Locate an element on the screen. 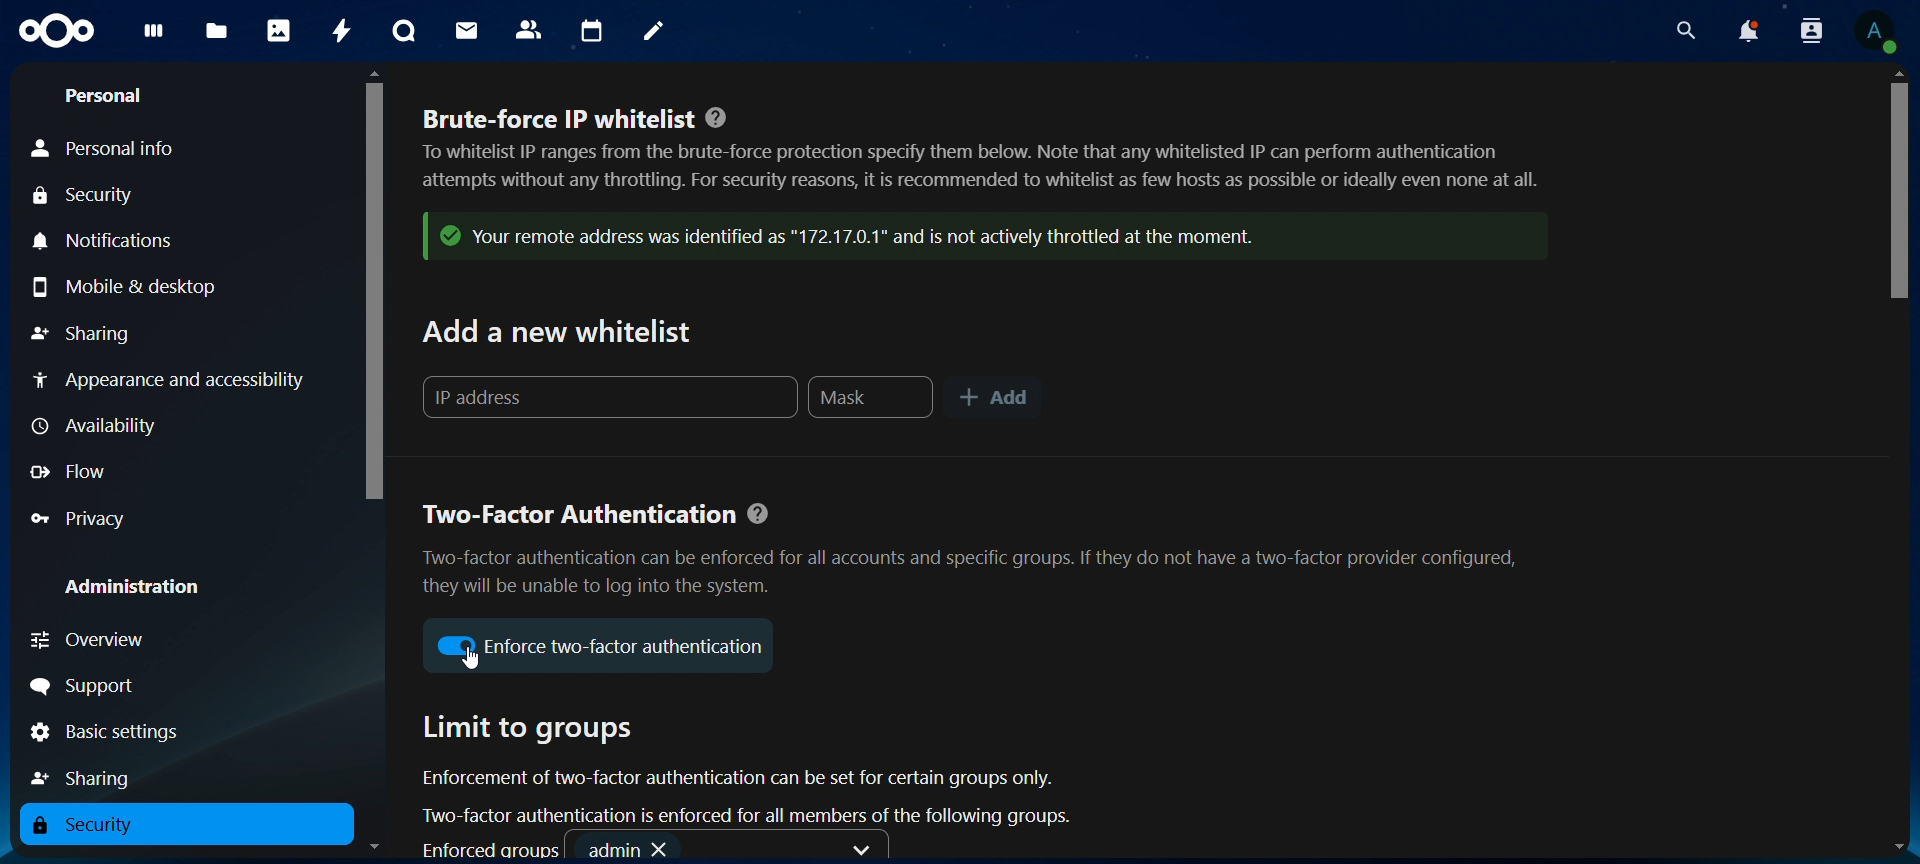 This screenshot has width=1920, height=864. enforce two factor authentication is located at coordinates (626, 647).